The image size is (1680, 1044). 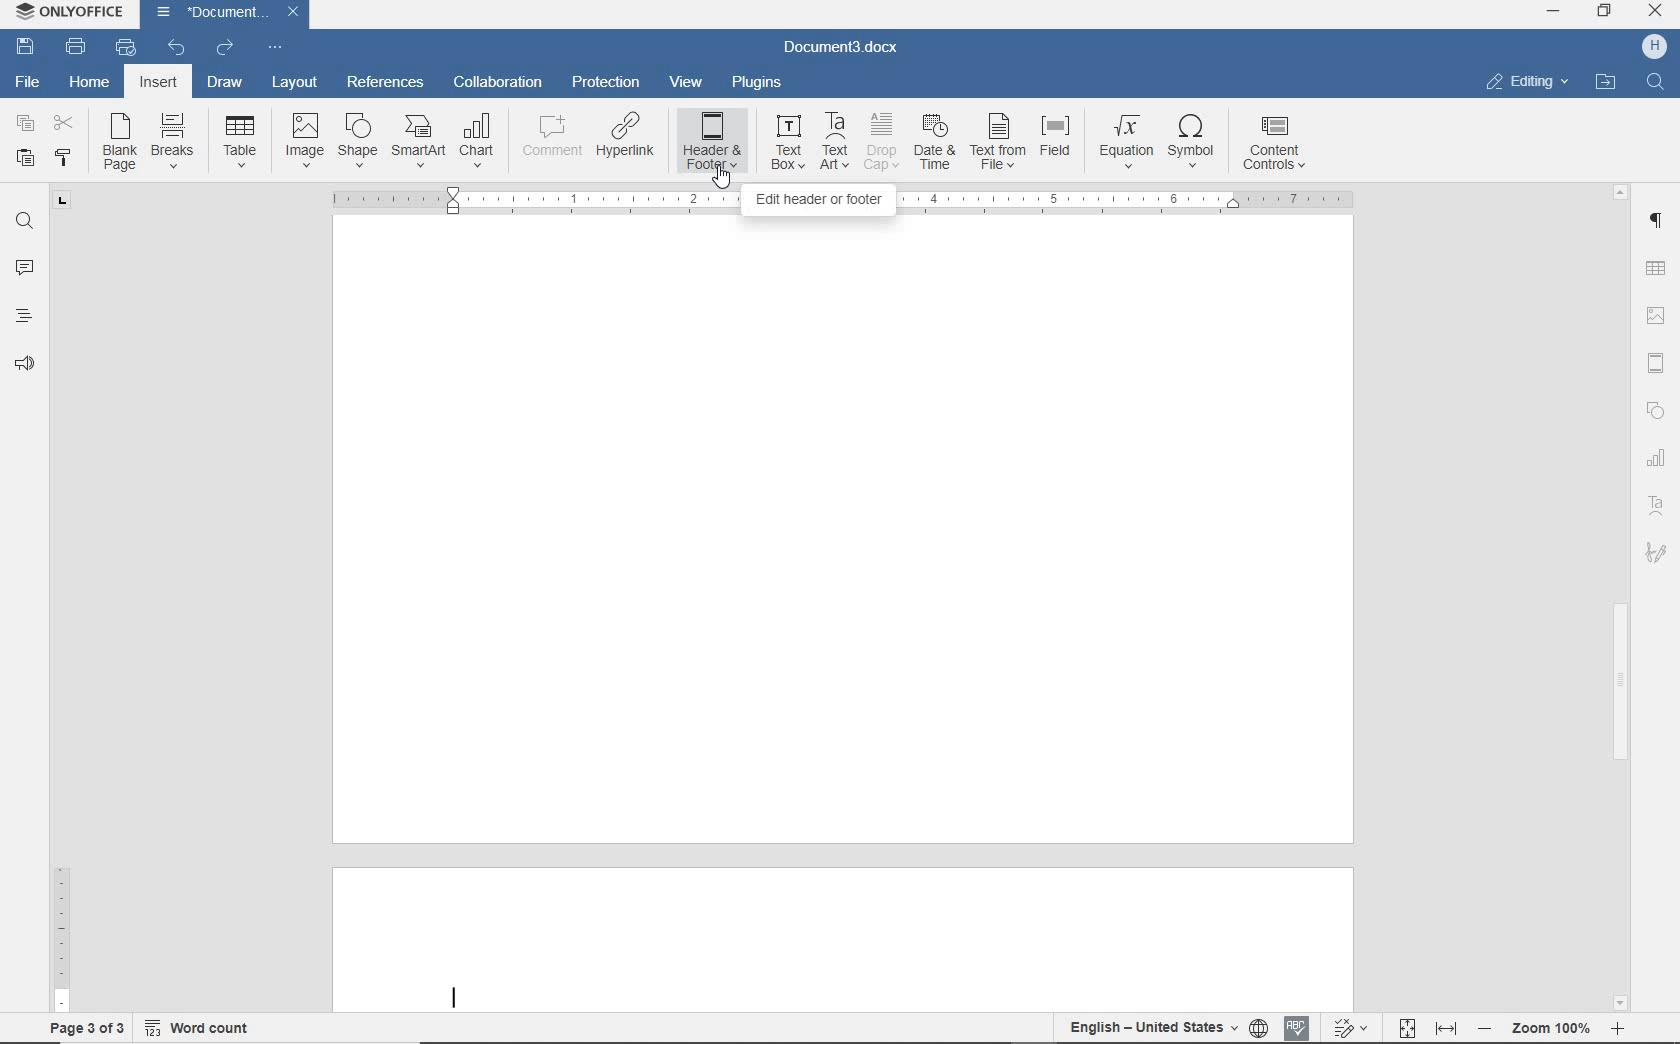 What do you see at coordinates (419, 143) in the screenshot?
I see `SMARTART` at bounding box center [419, 143].